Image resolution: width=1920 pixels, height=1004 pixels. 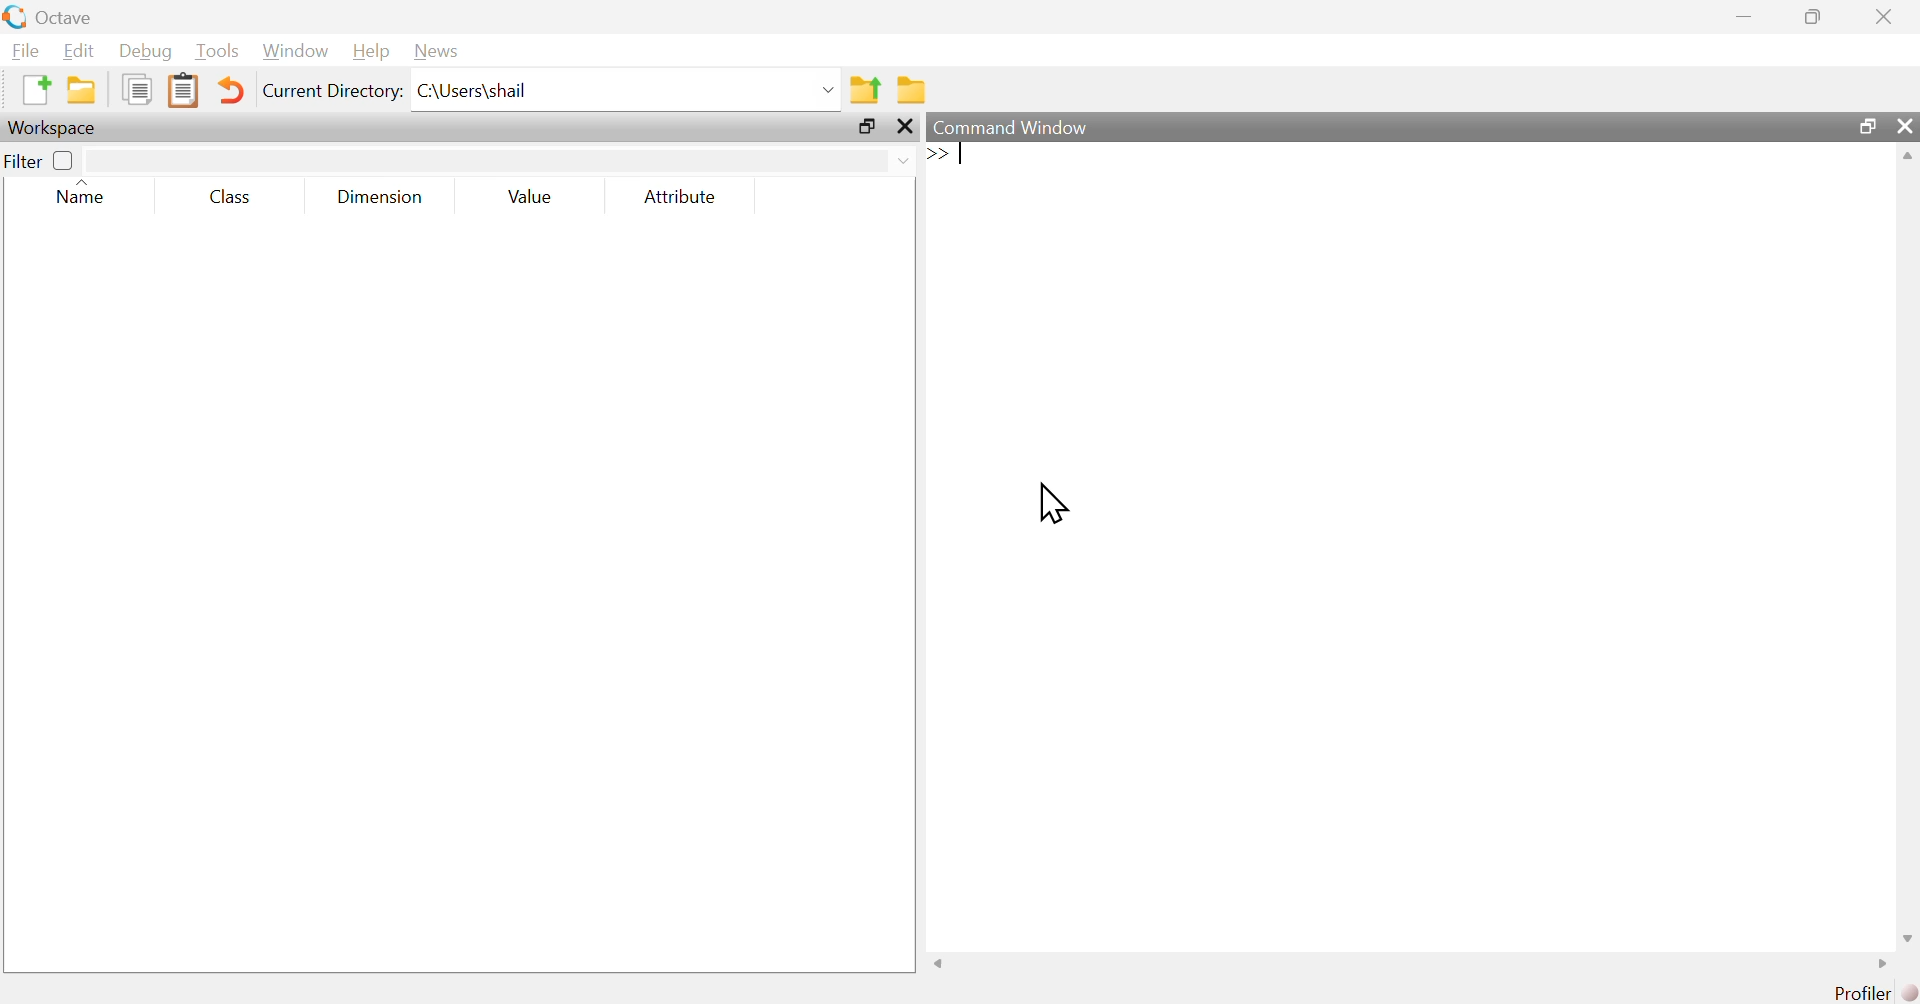 What do you see at coordinates (906, 128) in the screenshot?
I see `close` at bounding box center [906, 128].